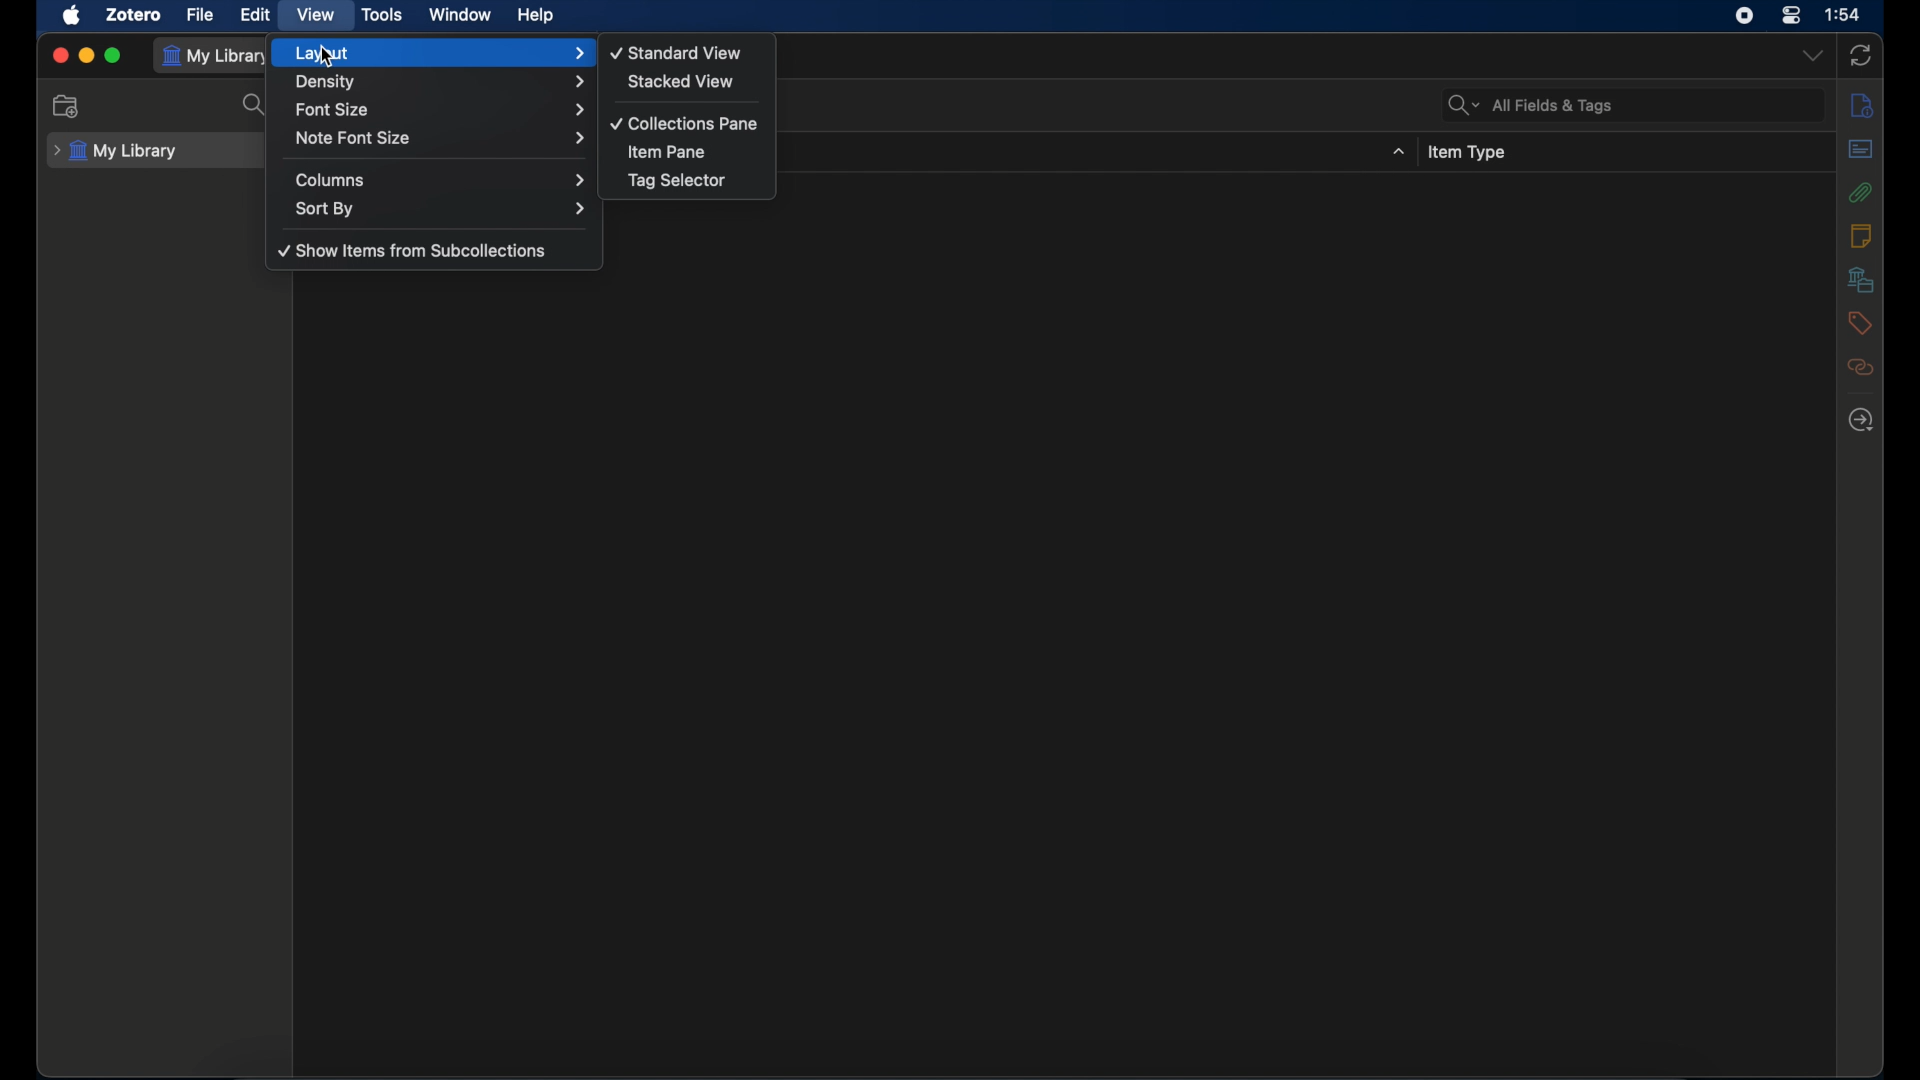 This screenshot has height=1080, width=1920. Describe the element at coordinates (684, 123) in the screenshot. I see `collections pane` at that location.